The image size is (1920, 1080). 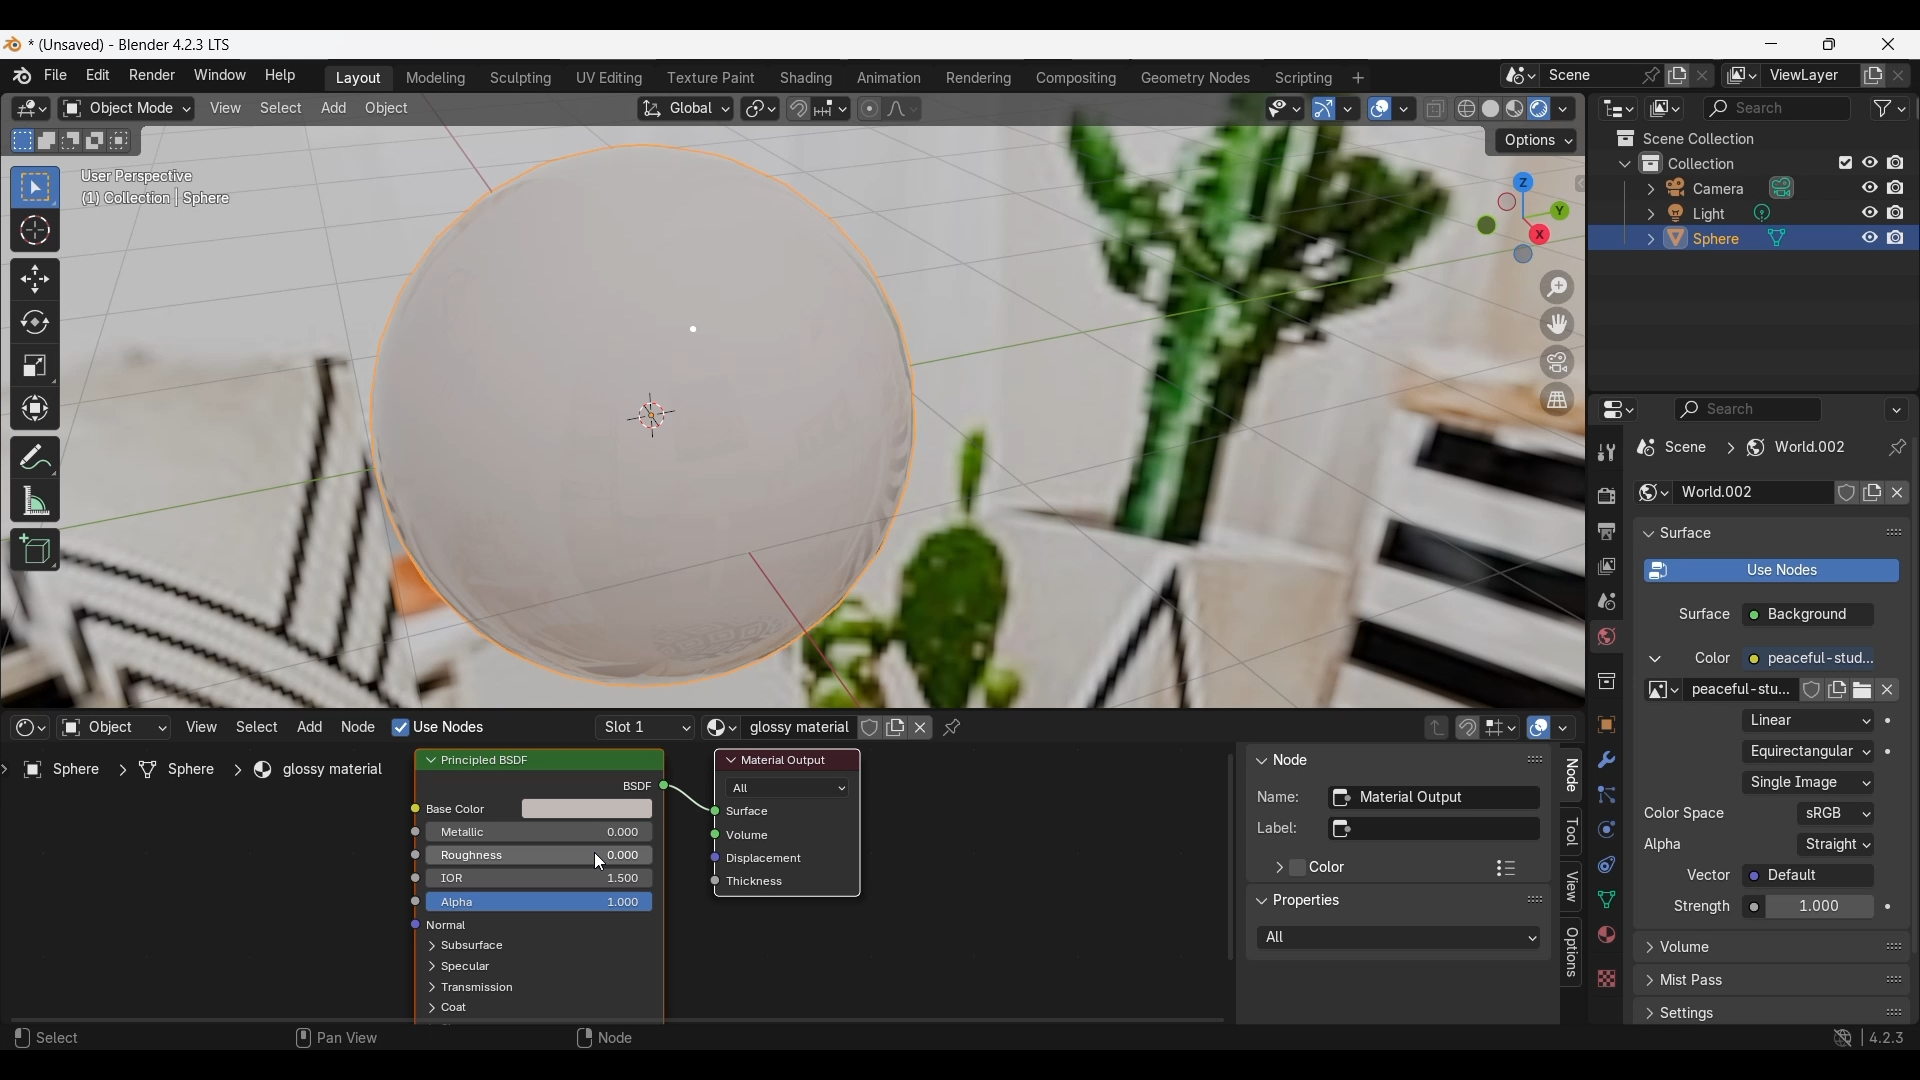 What do you see at coordinates (424, 968) in the screenshot?
I see `expand respective scenes` at bounding box center [424, 968].